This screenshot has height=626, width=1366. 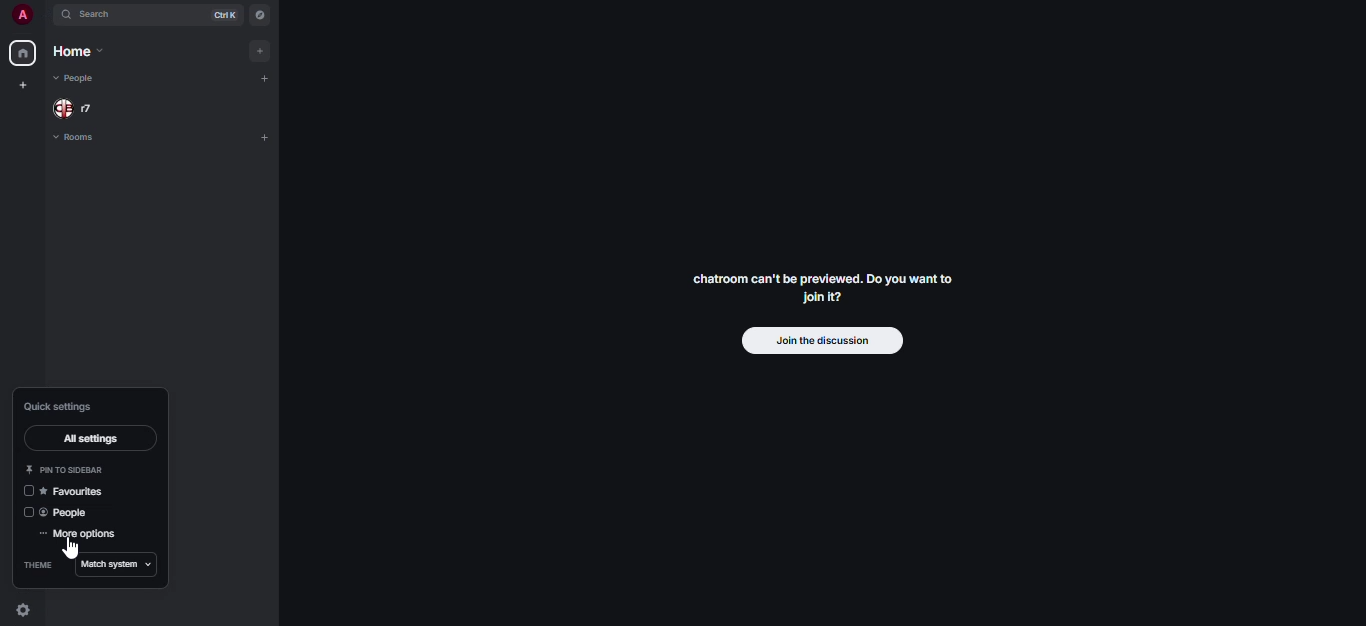 I want to click on cursor, so click(x=74, y=546).